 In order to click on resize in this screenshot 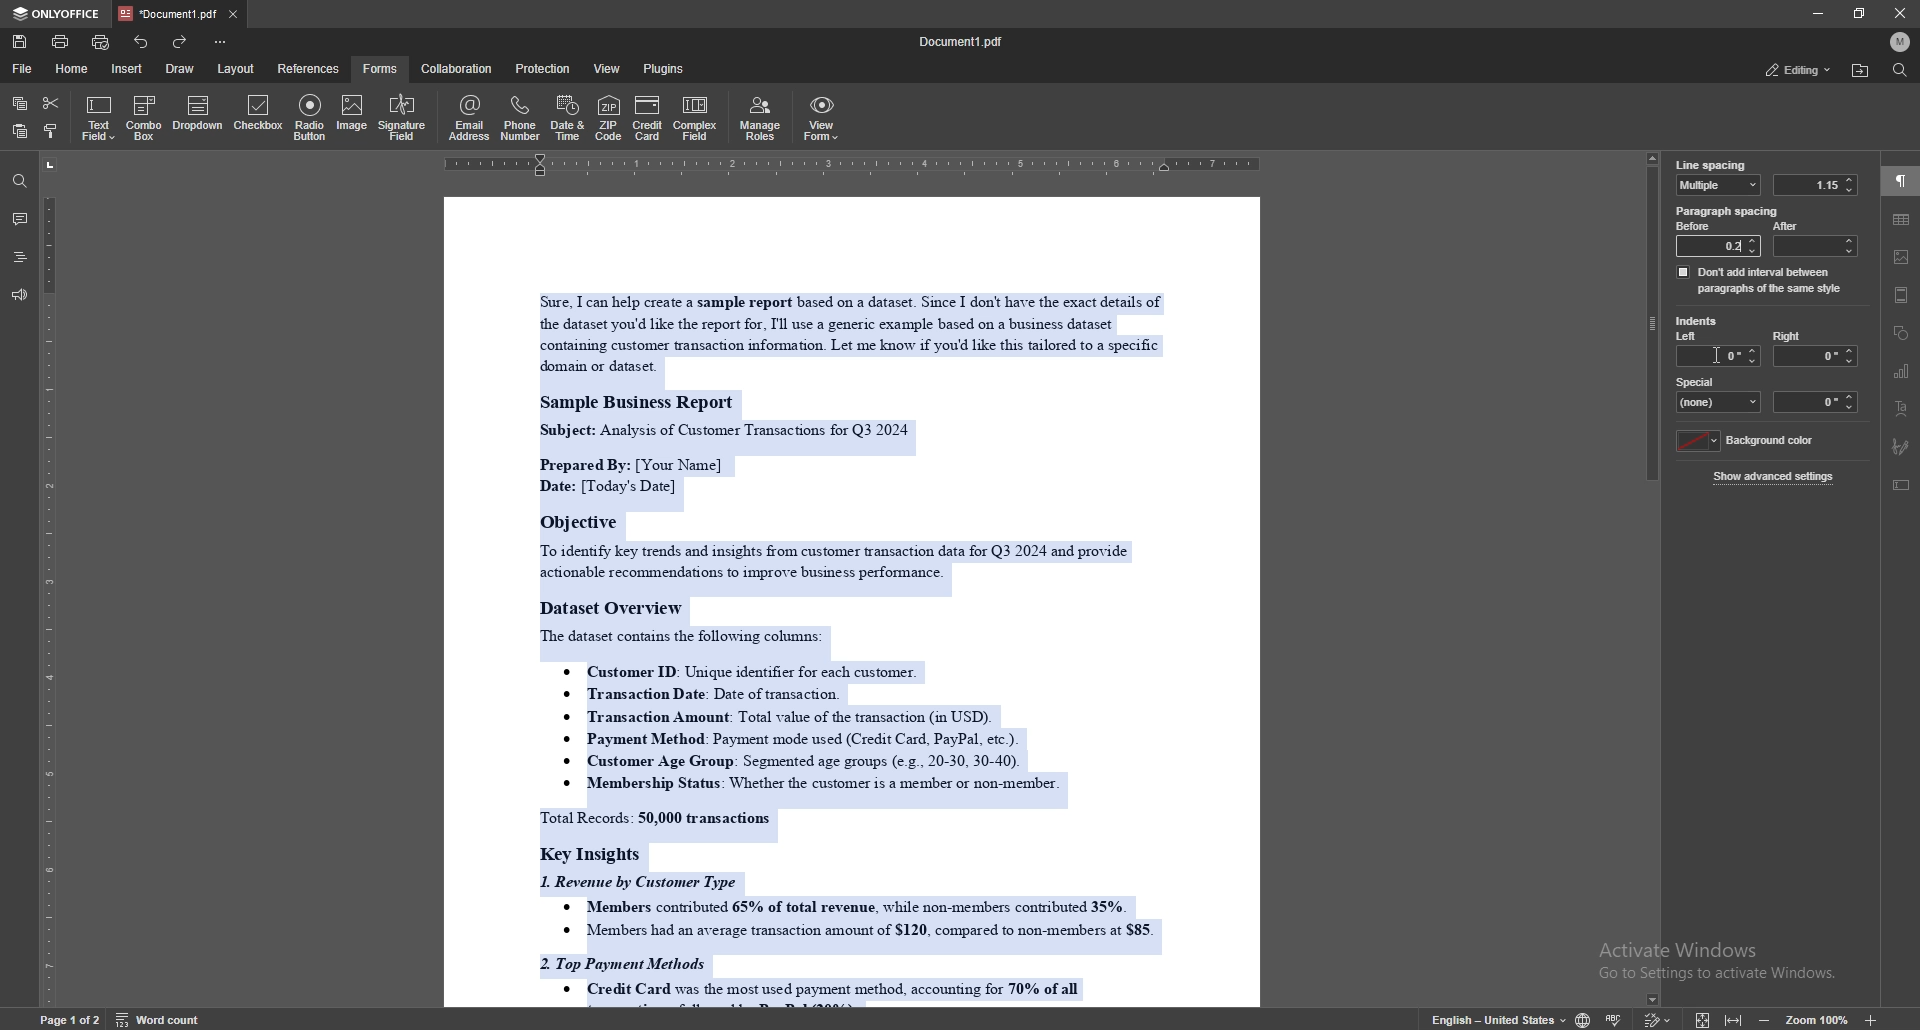, I will do `click(1860, 13)`.